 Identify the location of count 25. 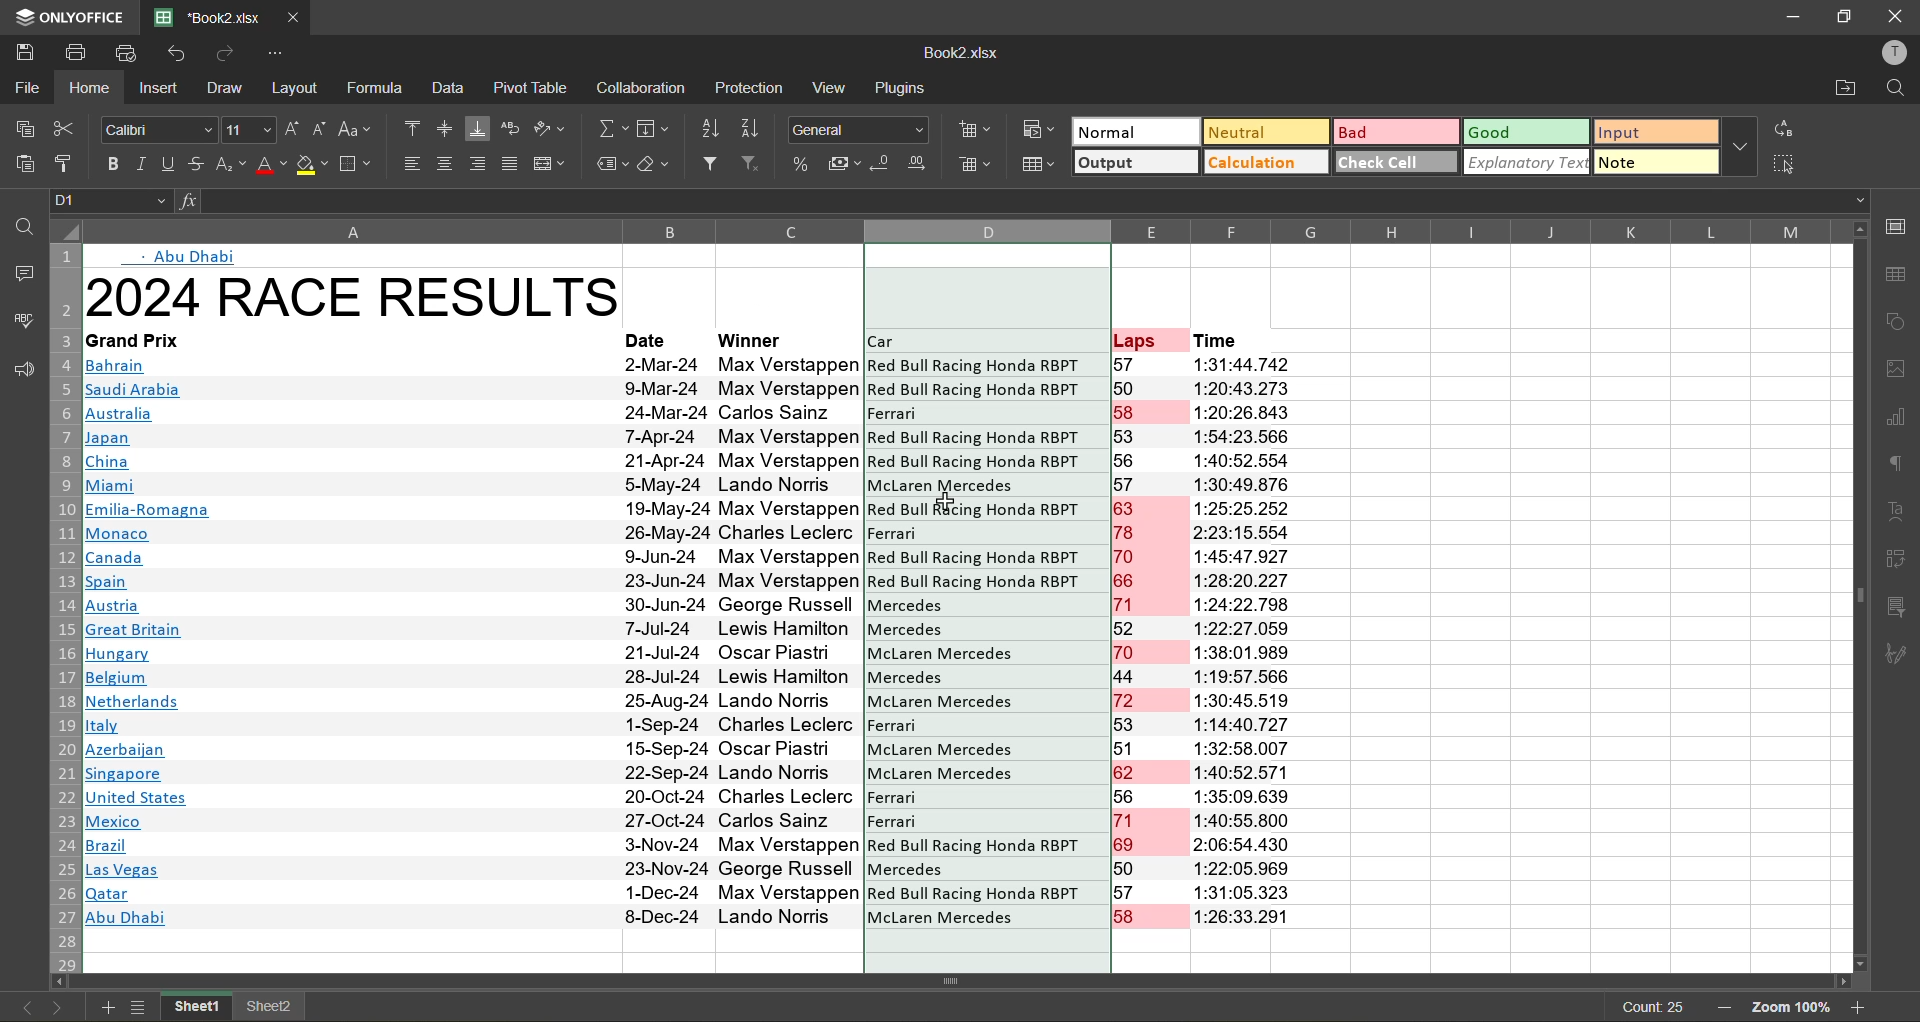
(1649, 1007).